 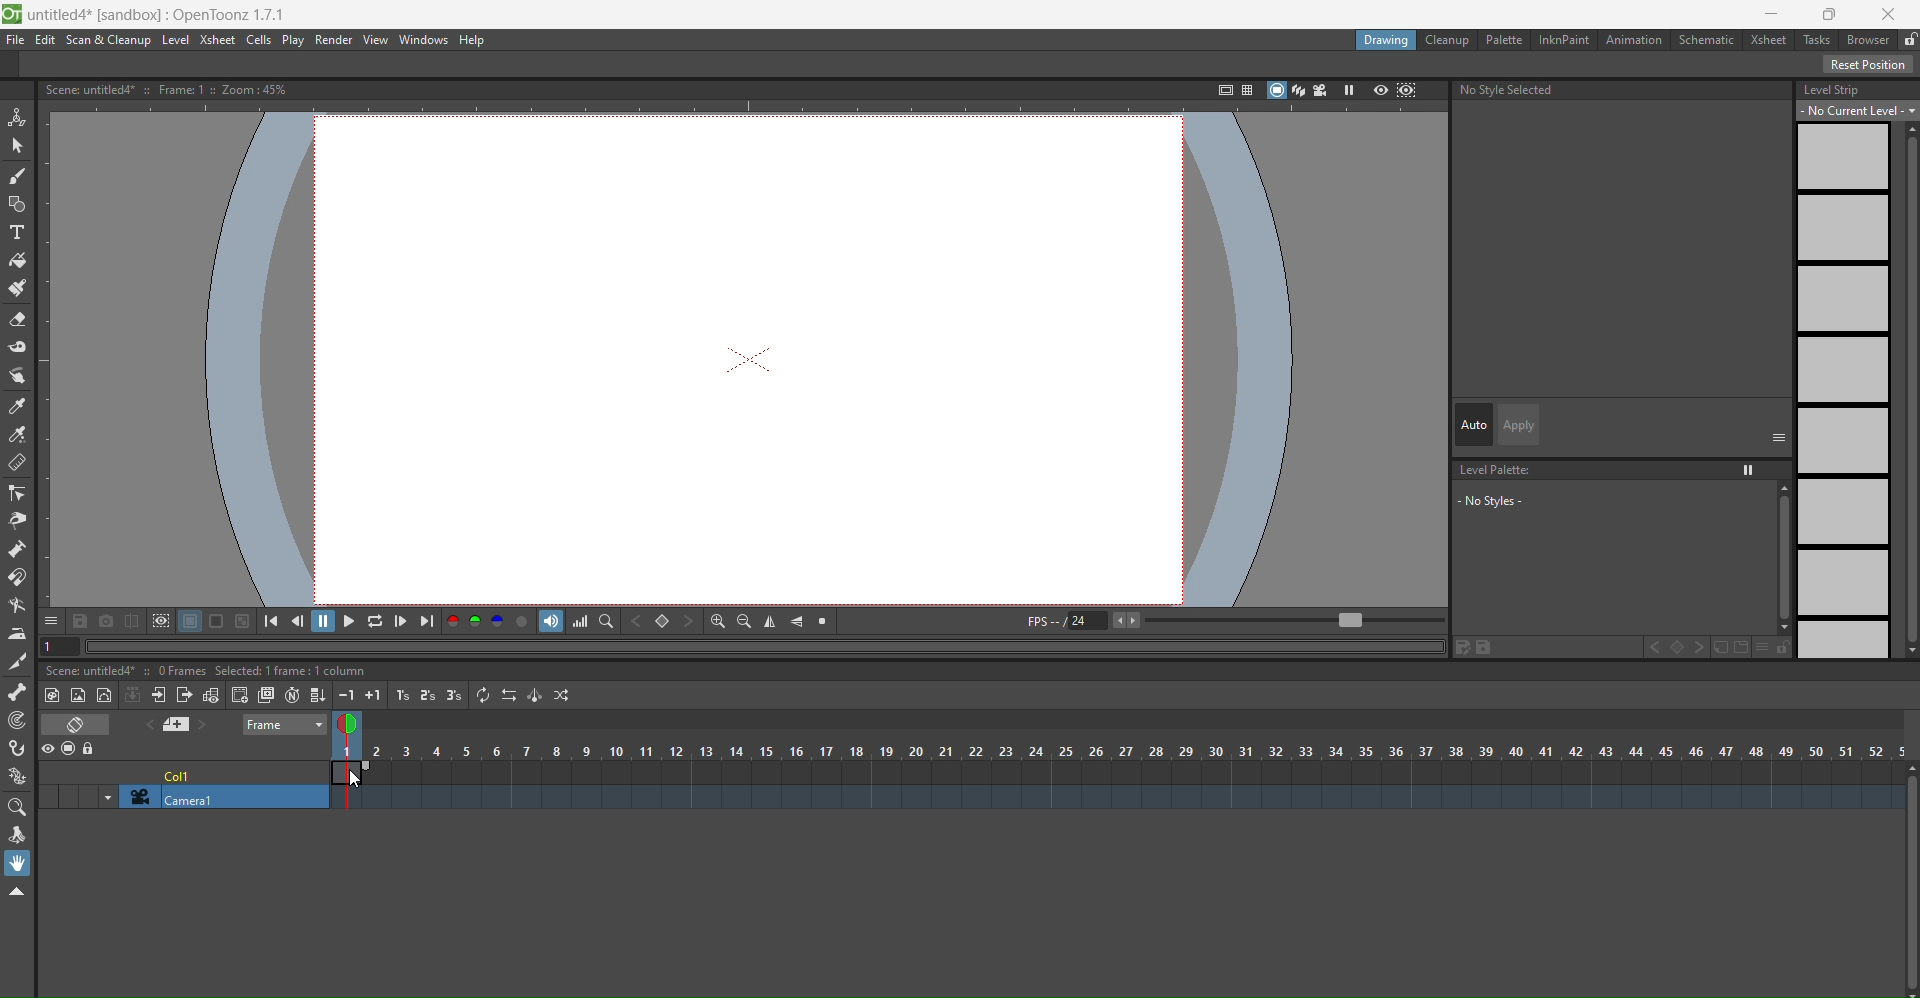 I want to click on add new memo, so click(x=182, y=724).